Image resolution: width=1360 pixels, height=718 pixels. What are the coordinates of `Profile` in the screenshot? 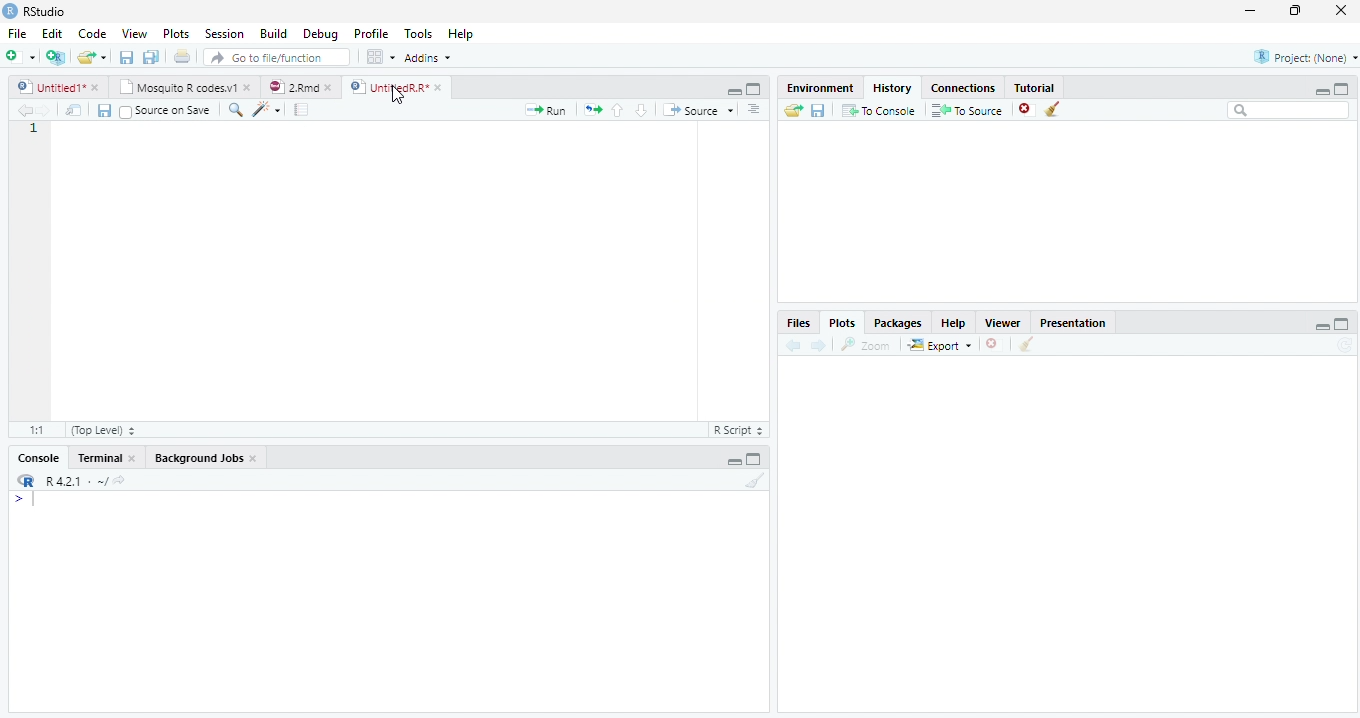 It's located at (371, 34).